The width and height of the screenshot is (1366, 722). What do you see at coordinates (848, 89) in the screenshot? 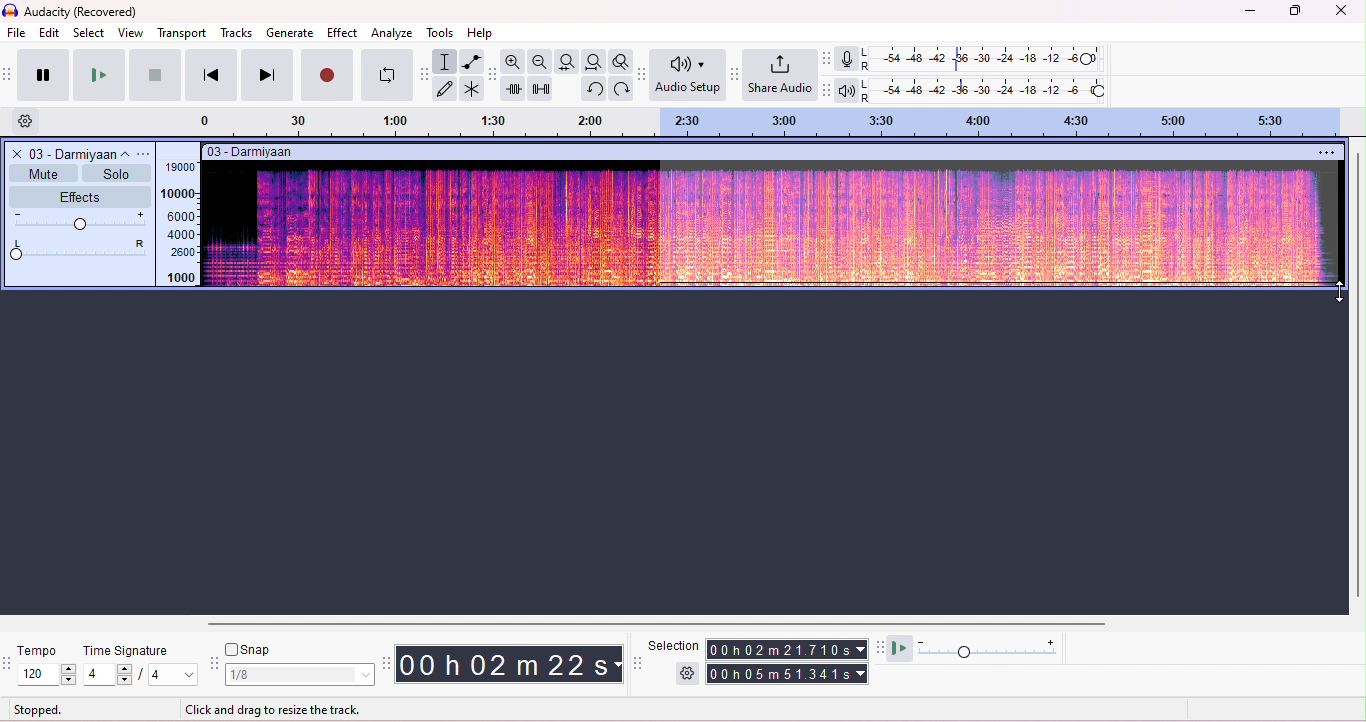
I see `playback meter` at bounding box center [848, 89].